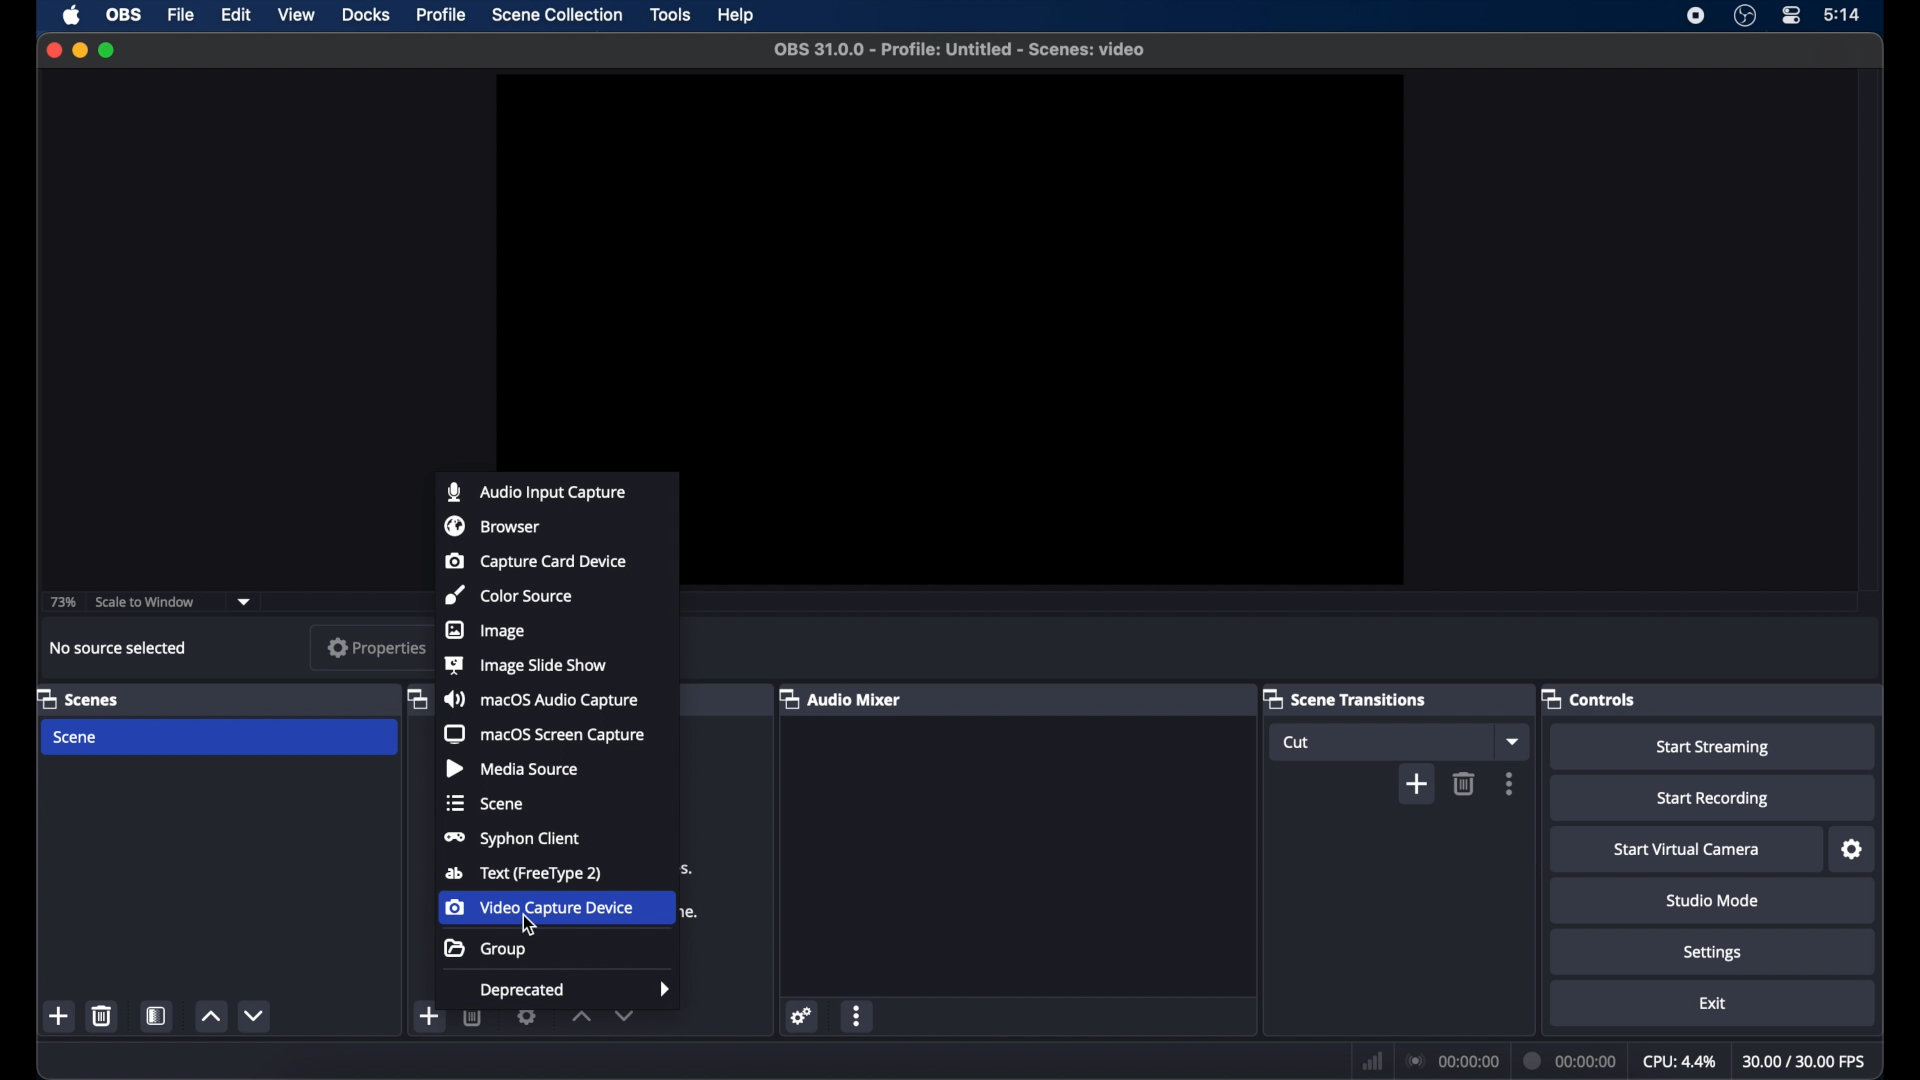 The image size is (1920, 1080). What do you see at coordinates (1711, 952) in the screenshot?
I see `settings` at bounding box center [1711, 952].